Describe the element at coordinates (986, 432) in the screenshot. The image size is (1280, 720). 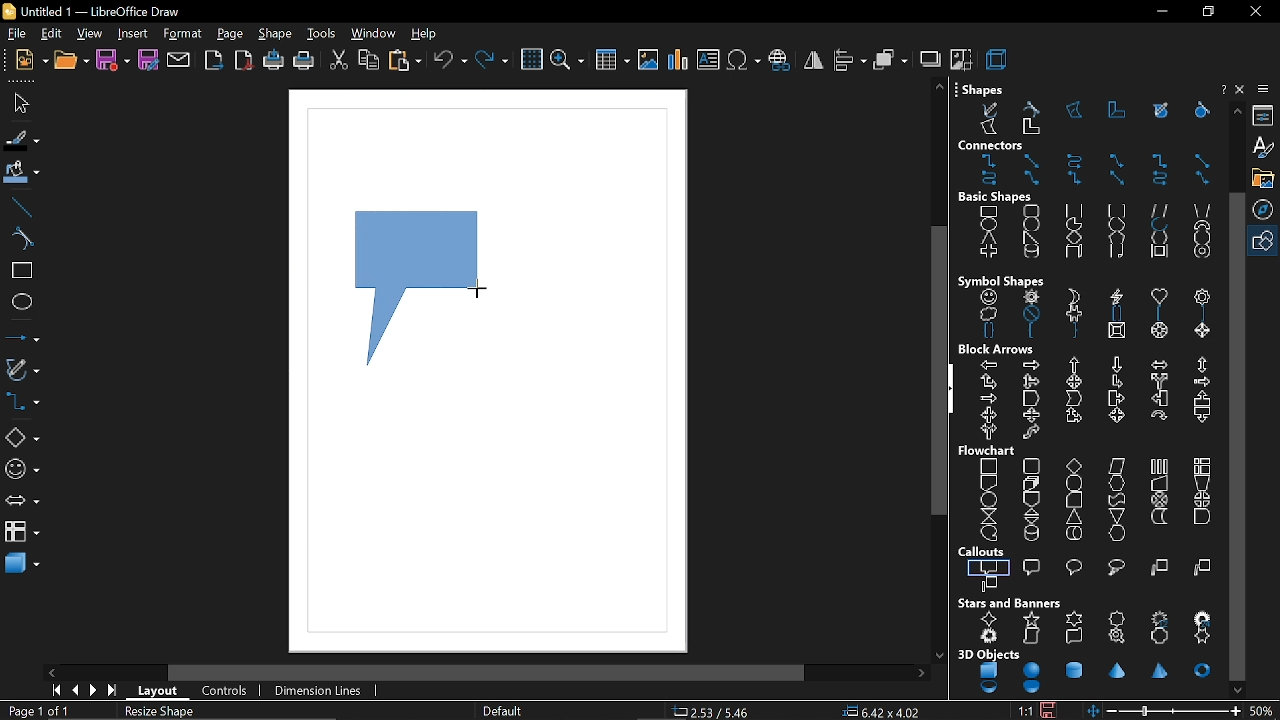
I see `right or left arrow` at that location.